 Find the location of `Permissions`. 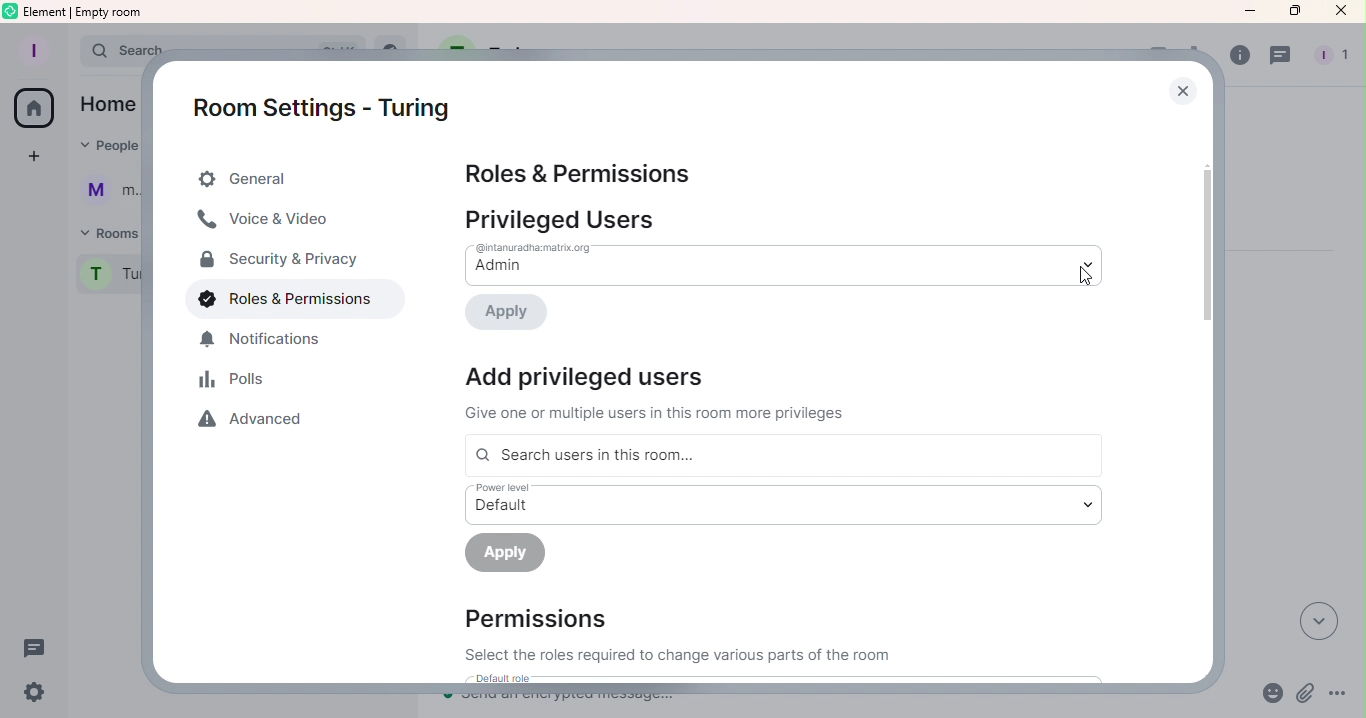

Permissions is located at coordinates (686, 639).